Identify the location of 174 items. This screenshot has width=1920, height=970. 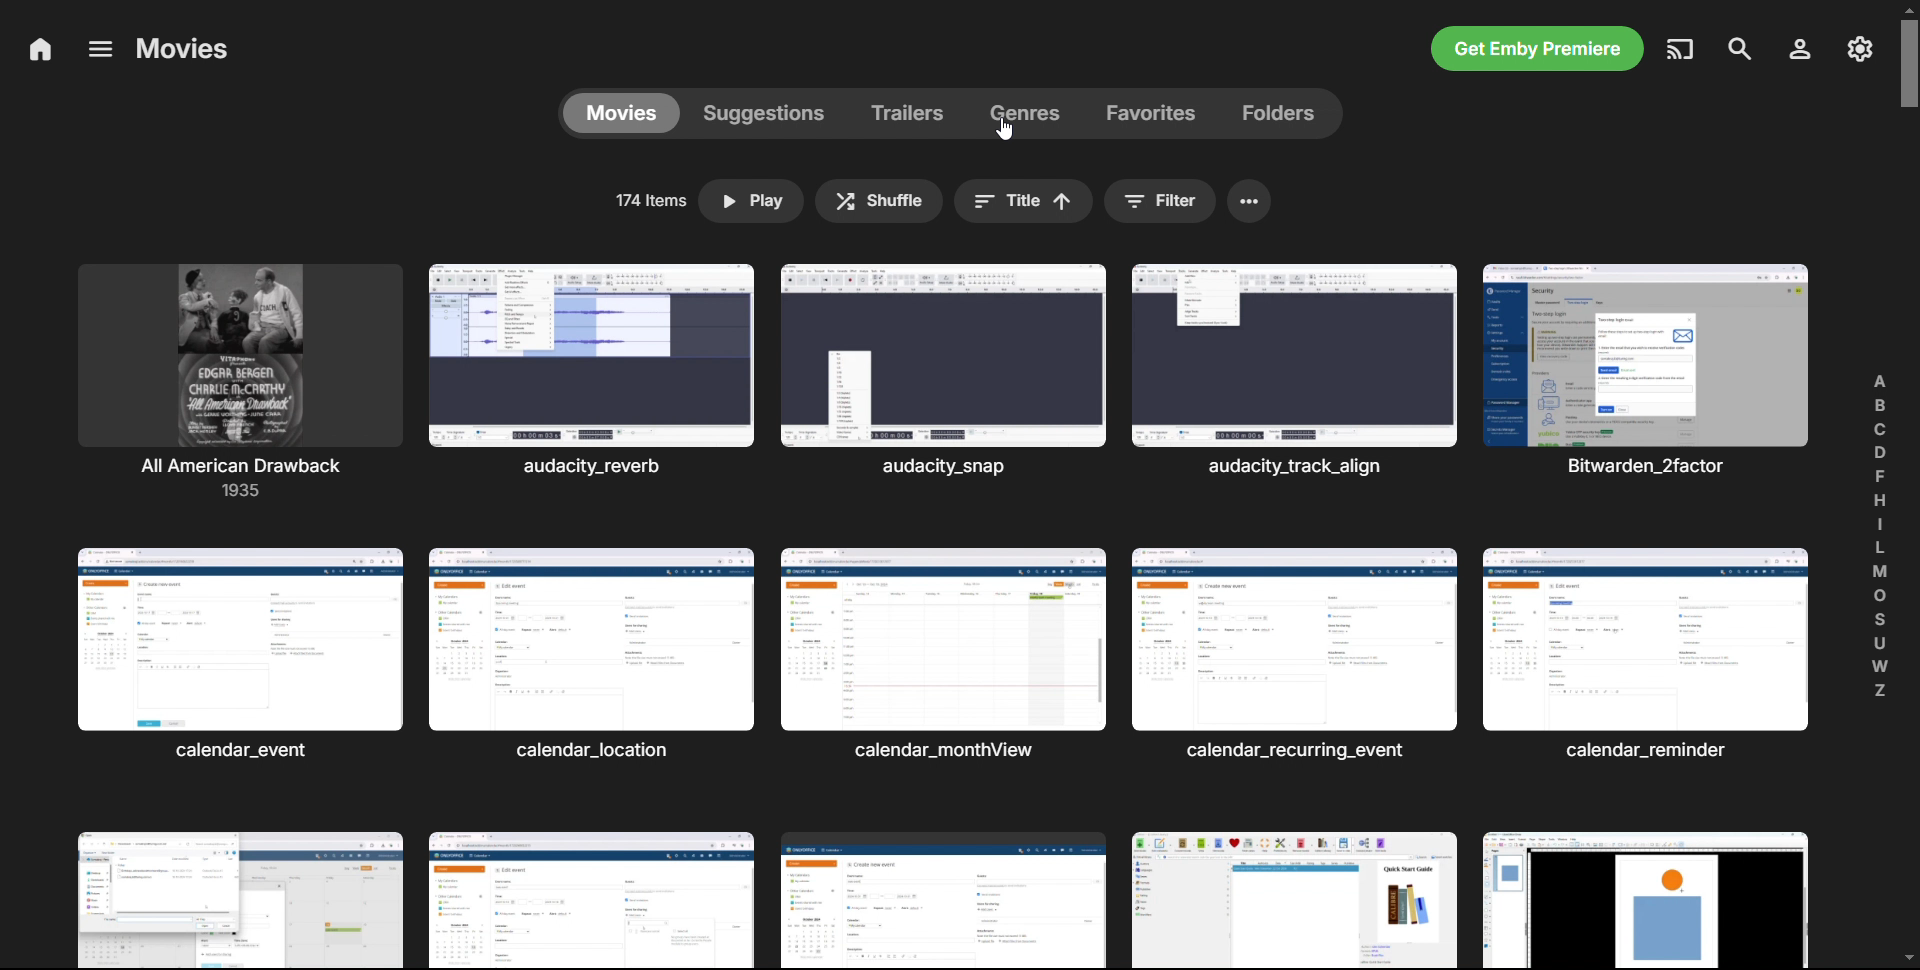
(648, 200).